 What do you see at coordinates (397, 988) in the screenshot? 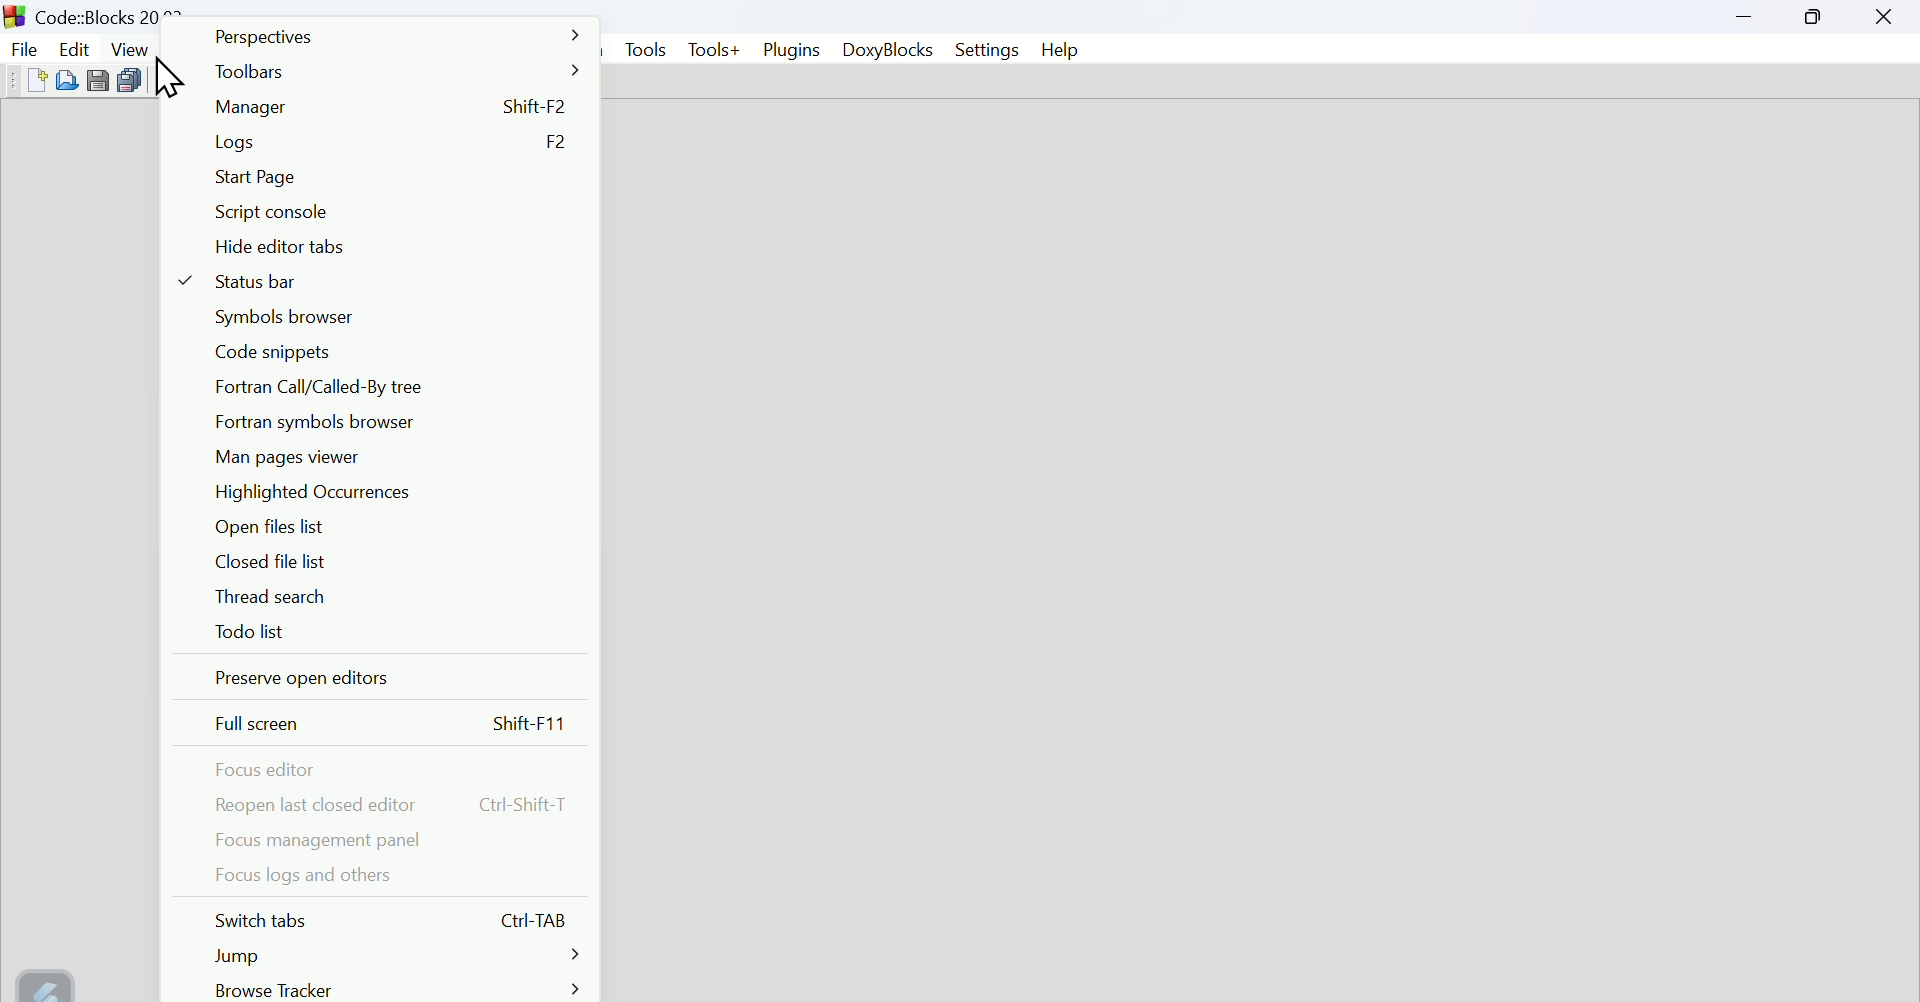
I see `Browse tracker` at bounding box center [397, 988].